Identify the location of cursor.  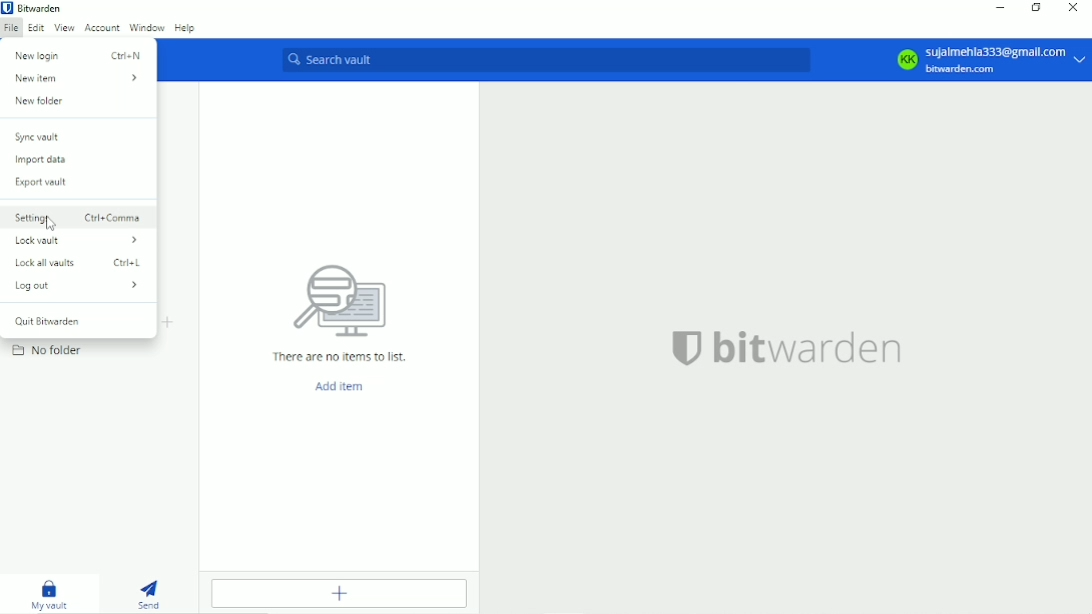
(53, 224).